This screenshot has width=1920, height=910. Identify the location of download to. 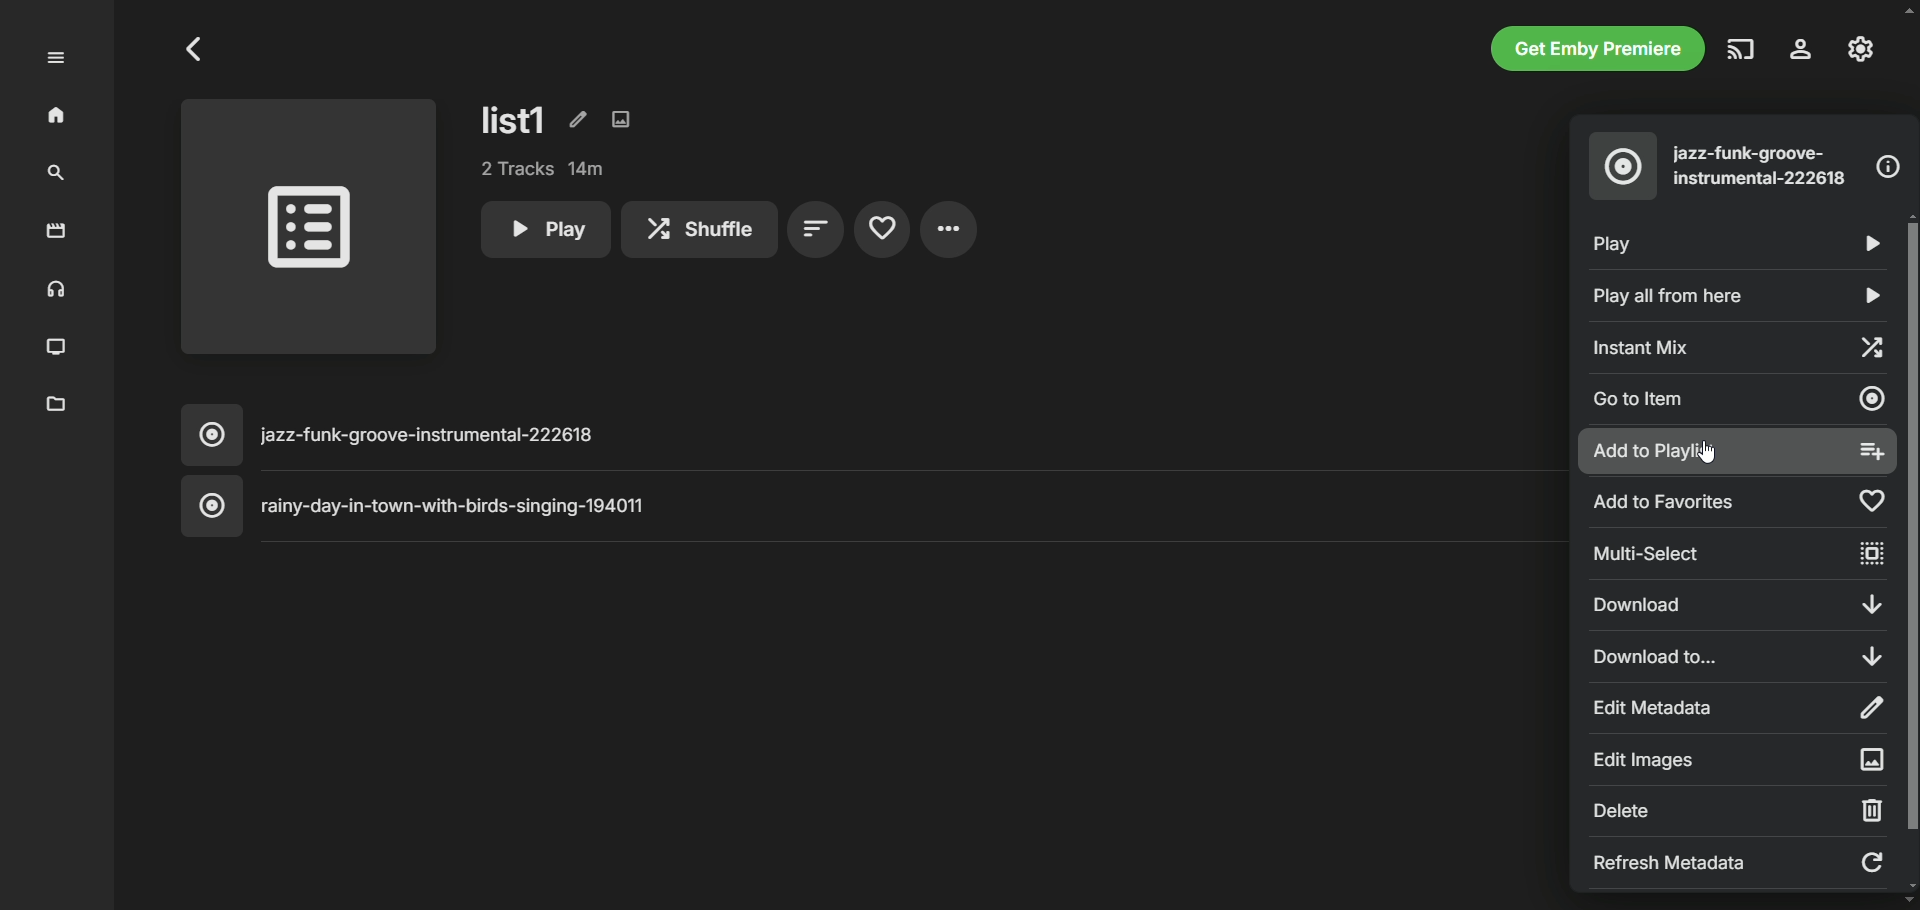
(1733, 654).